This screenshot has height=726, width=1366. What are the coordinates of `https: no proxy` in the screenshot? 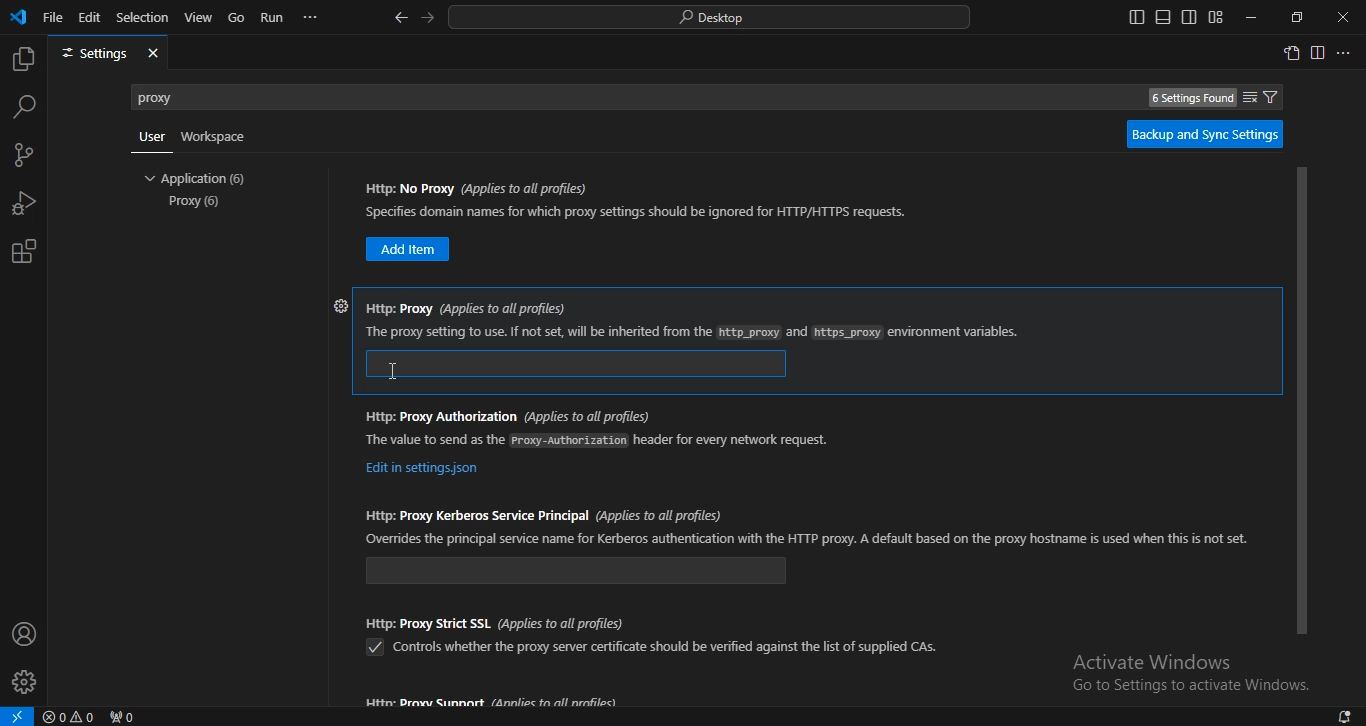 It's located at (409, 249).